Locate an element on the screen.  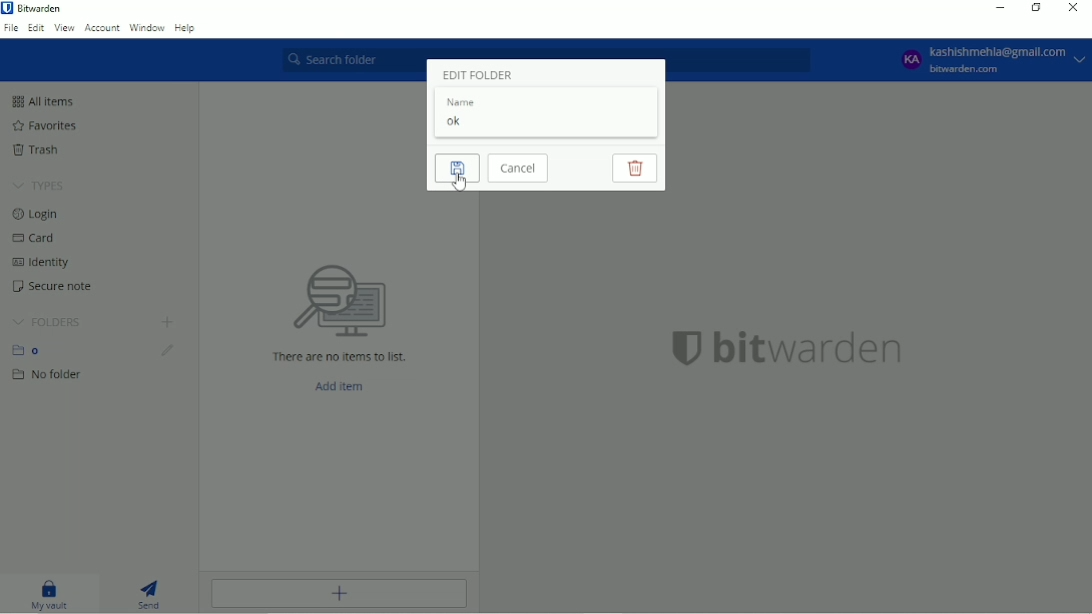
Restore down is located at coordinates (1035, 9).